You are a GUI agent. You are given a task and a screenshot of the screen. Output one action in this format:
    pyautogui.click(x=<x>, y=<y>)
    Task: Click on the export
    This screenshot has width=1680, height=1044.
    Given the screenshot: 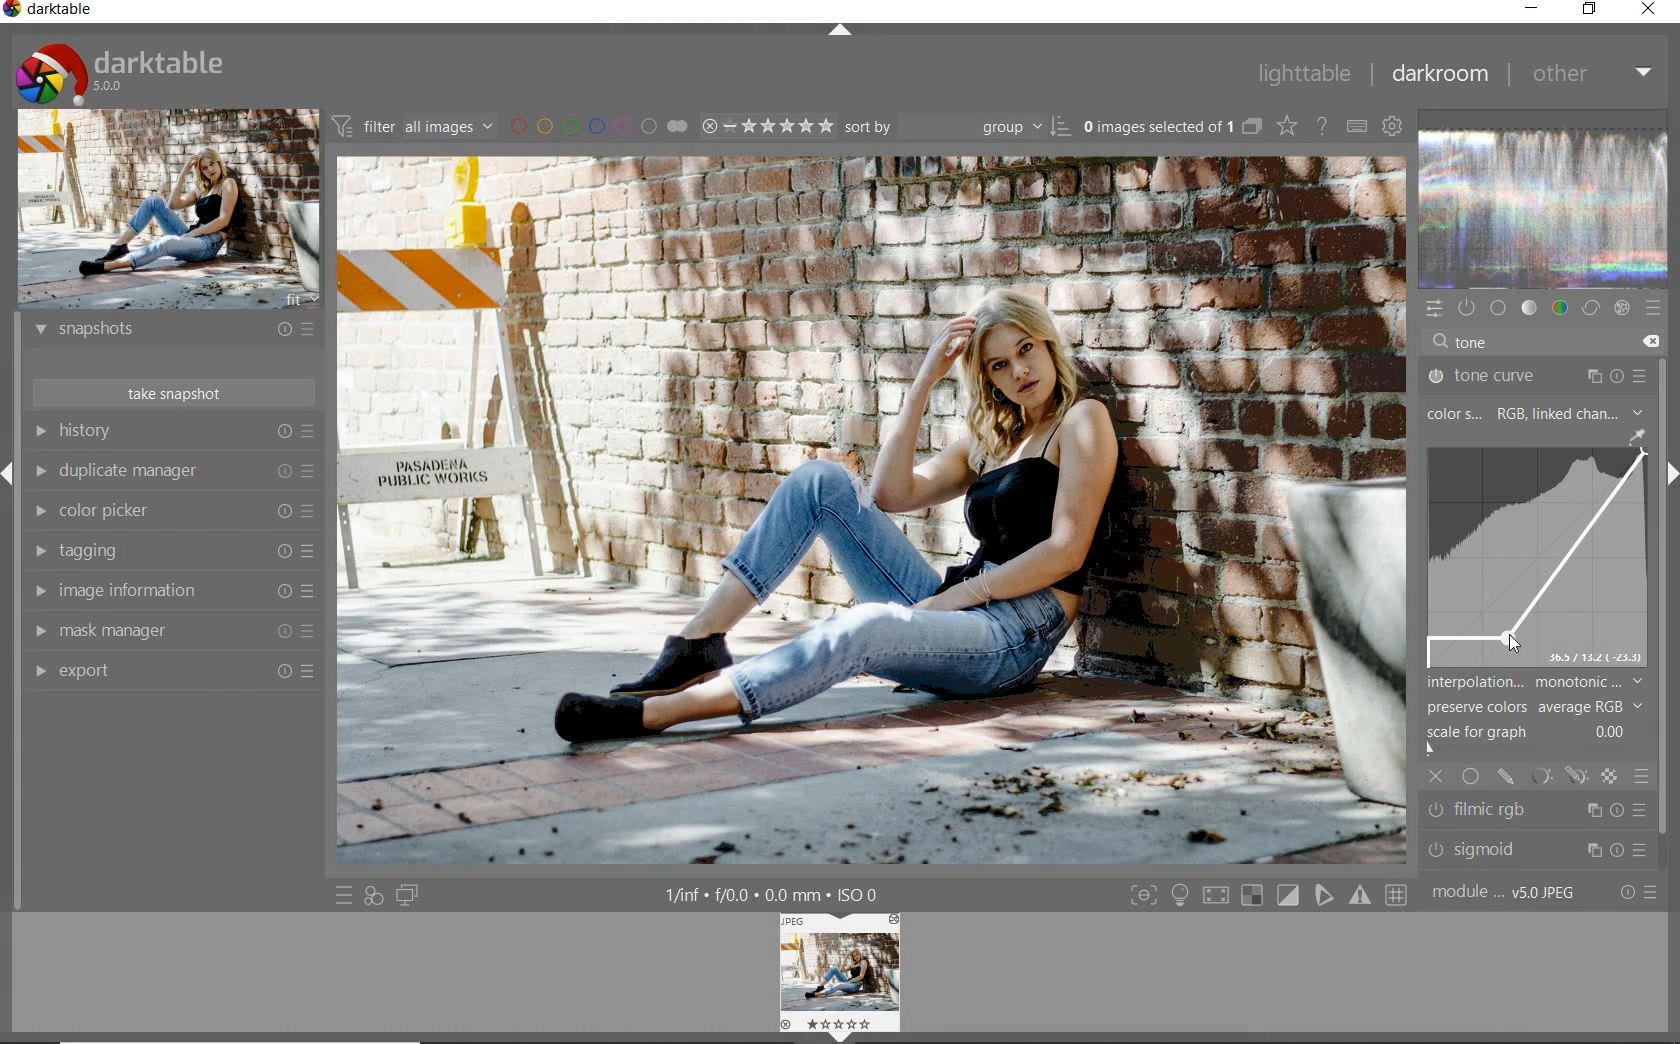 What is the action you would take?
    pyautogui.click(x=169, y=670)
    